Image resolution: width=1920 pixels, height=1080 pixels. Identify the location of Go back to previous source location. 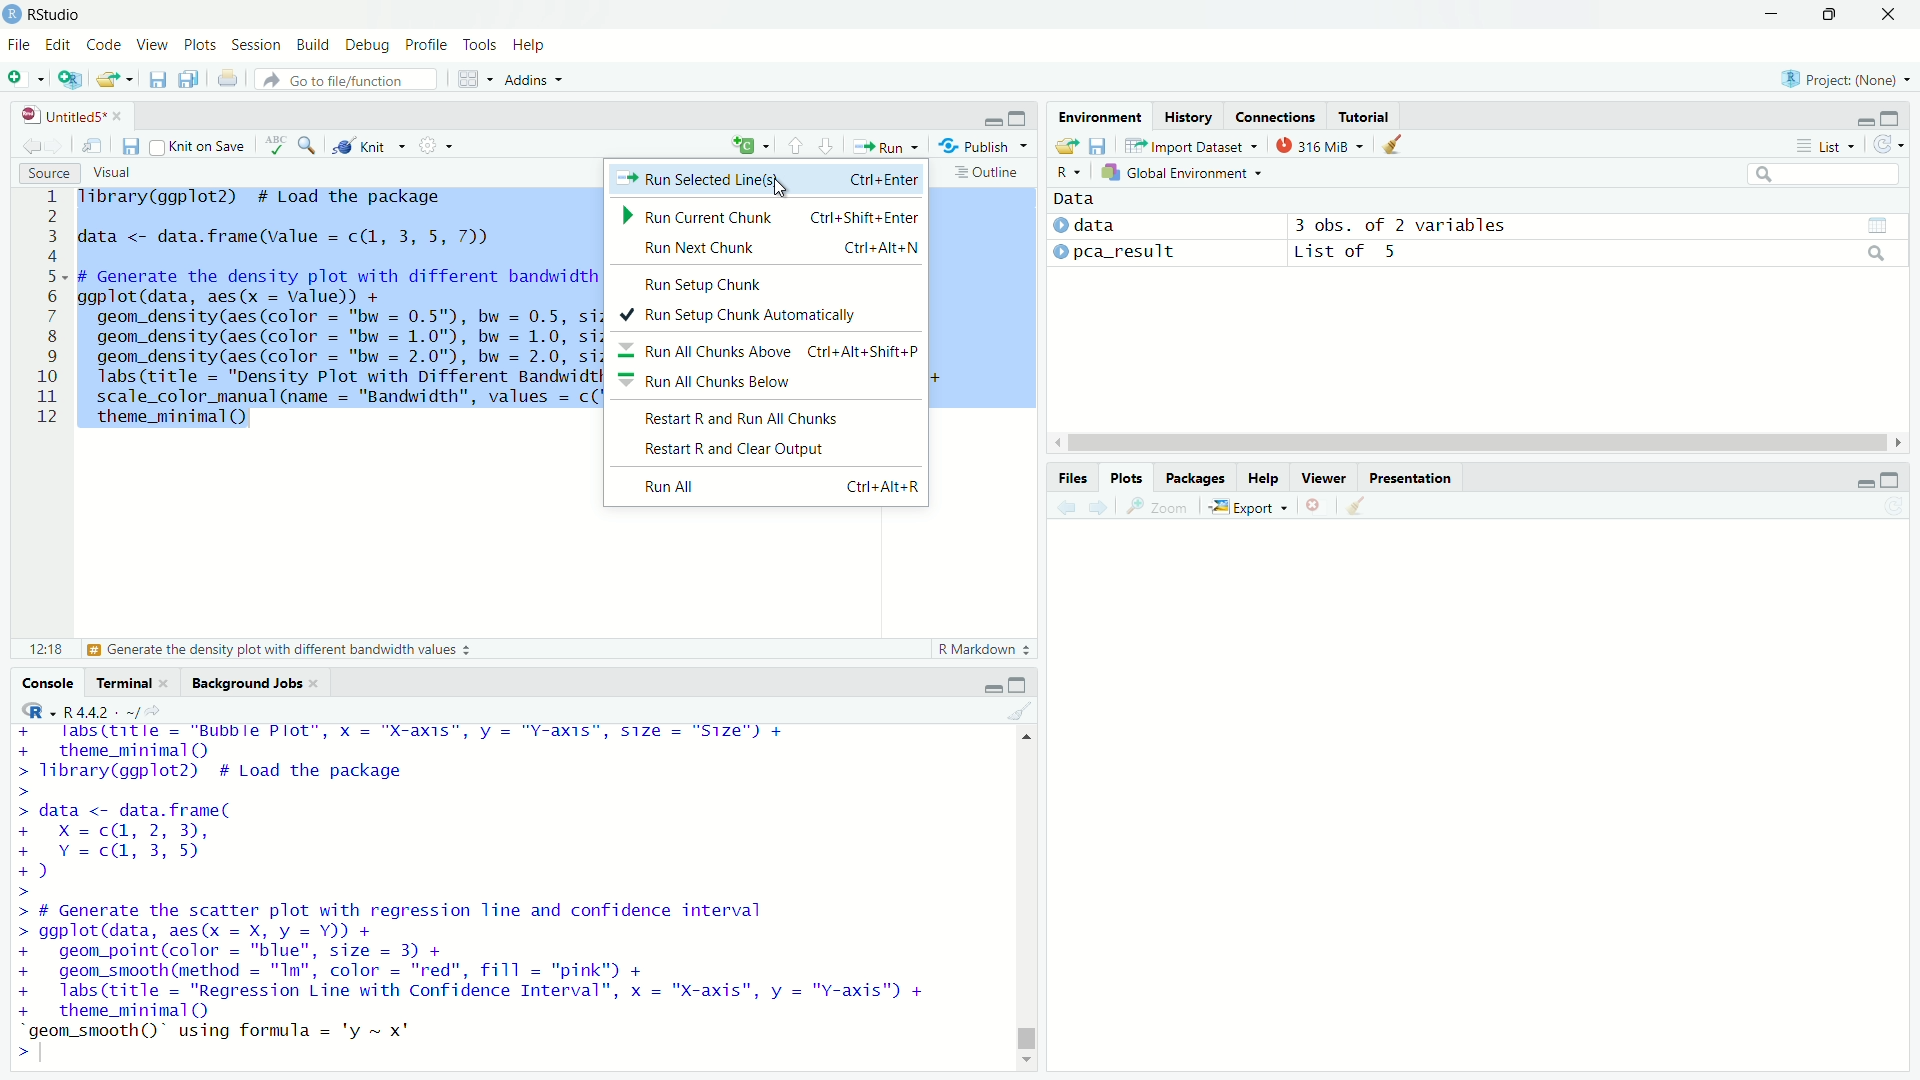
(28, 144).